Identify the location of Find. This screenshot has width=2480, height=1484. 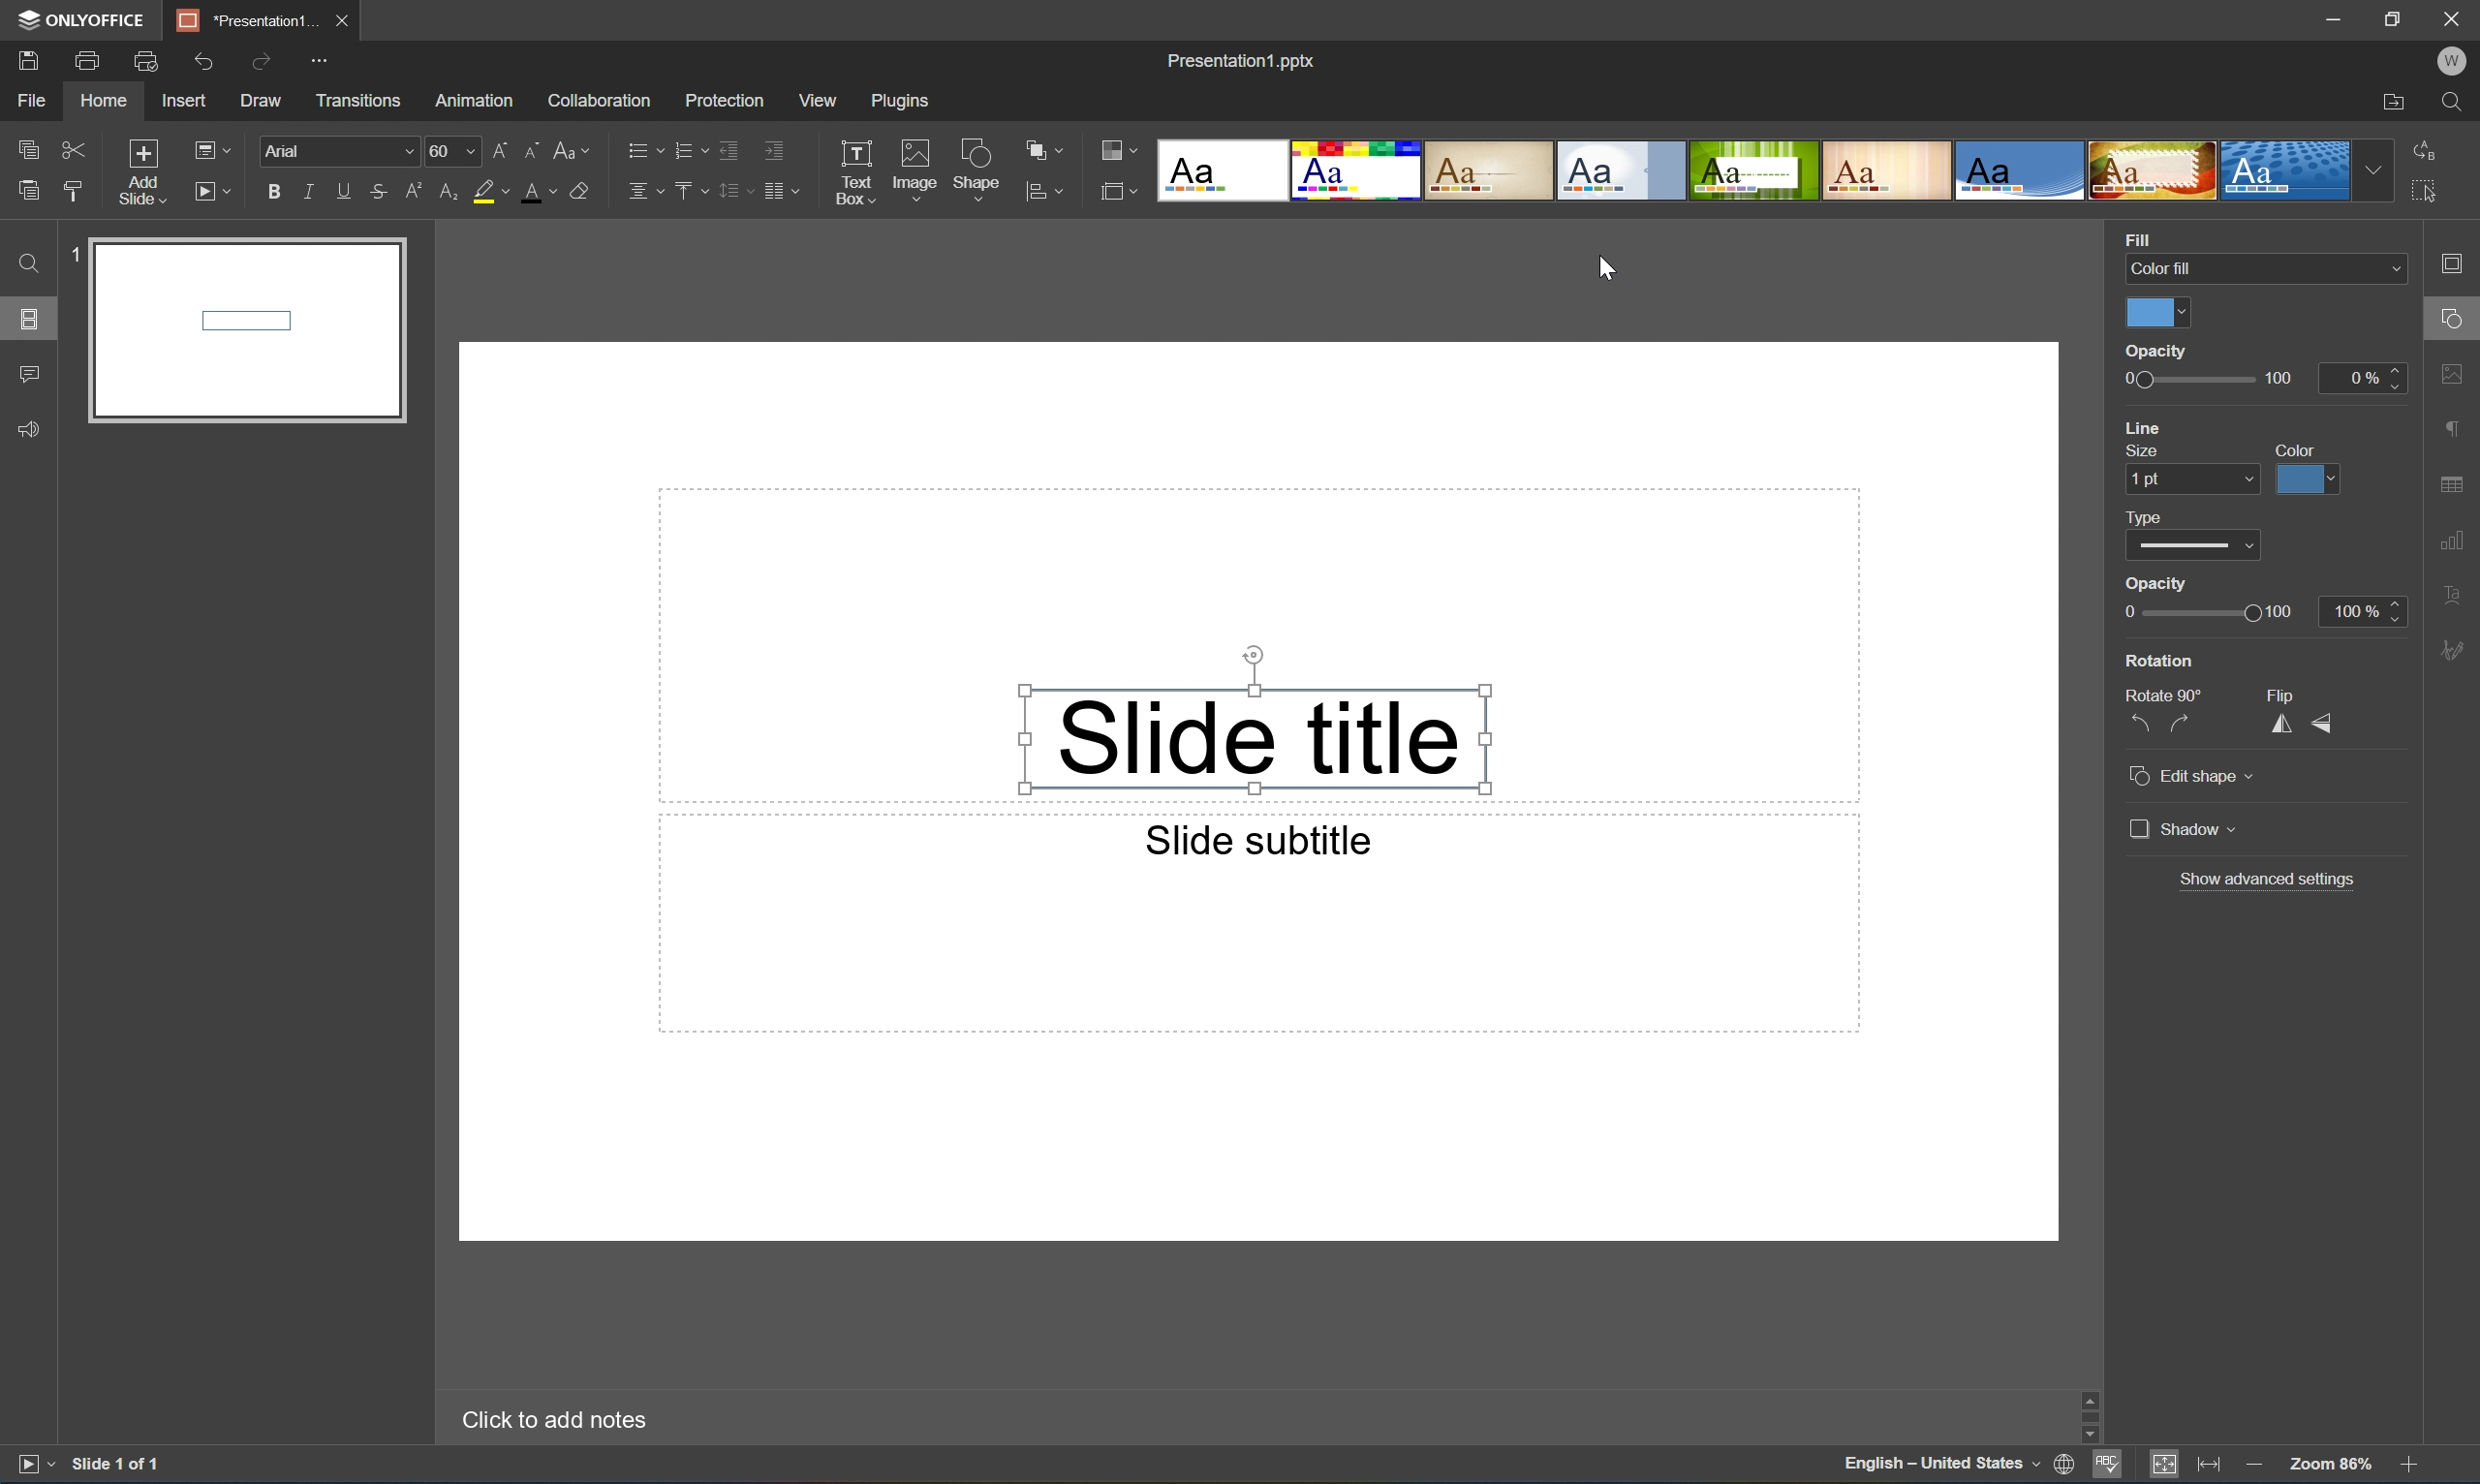
(2451, 102).